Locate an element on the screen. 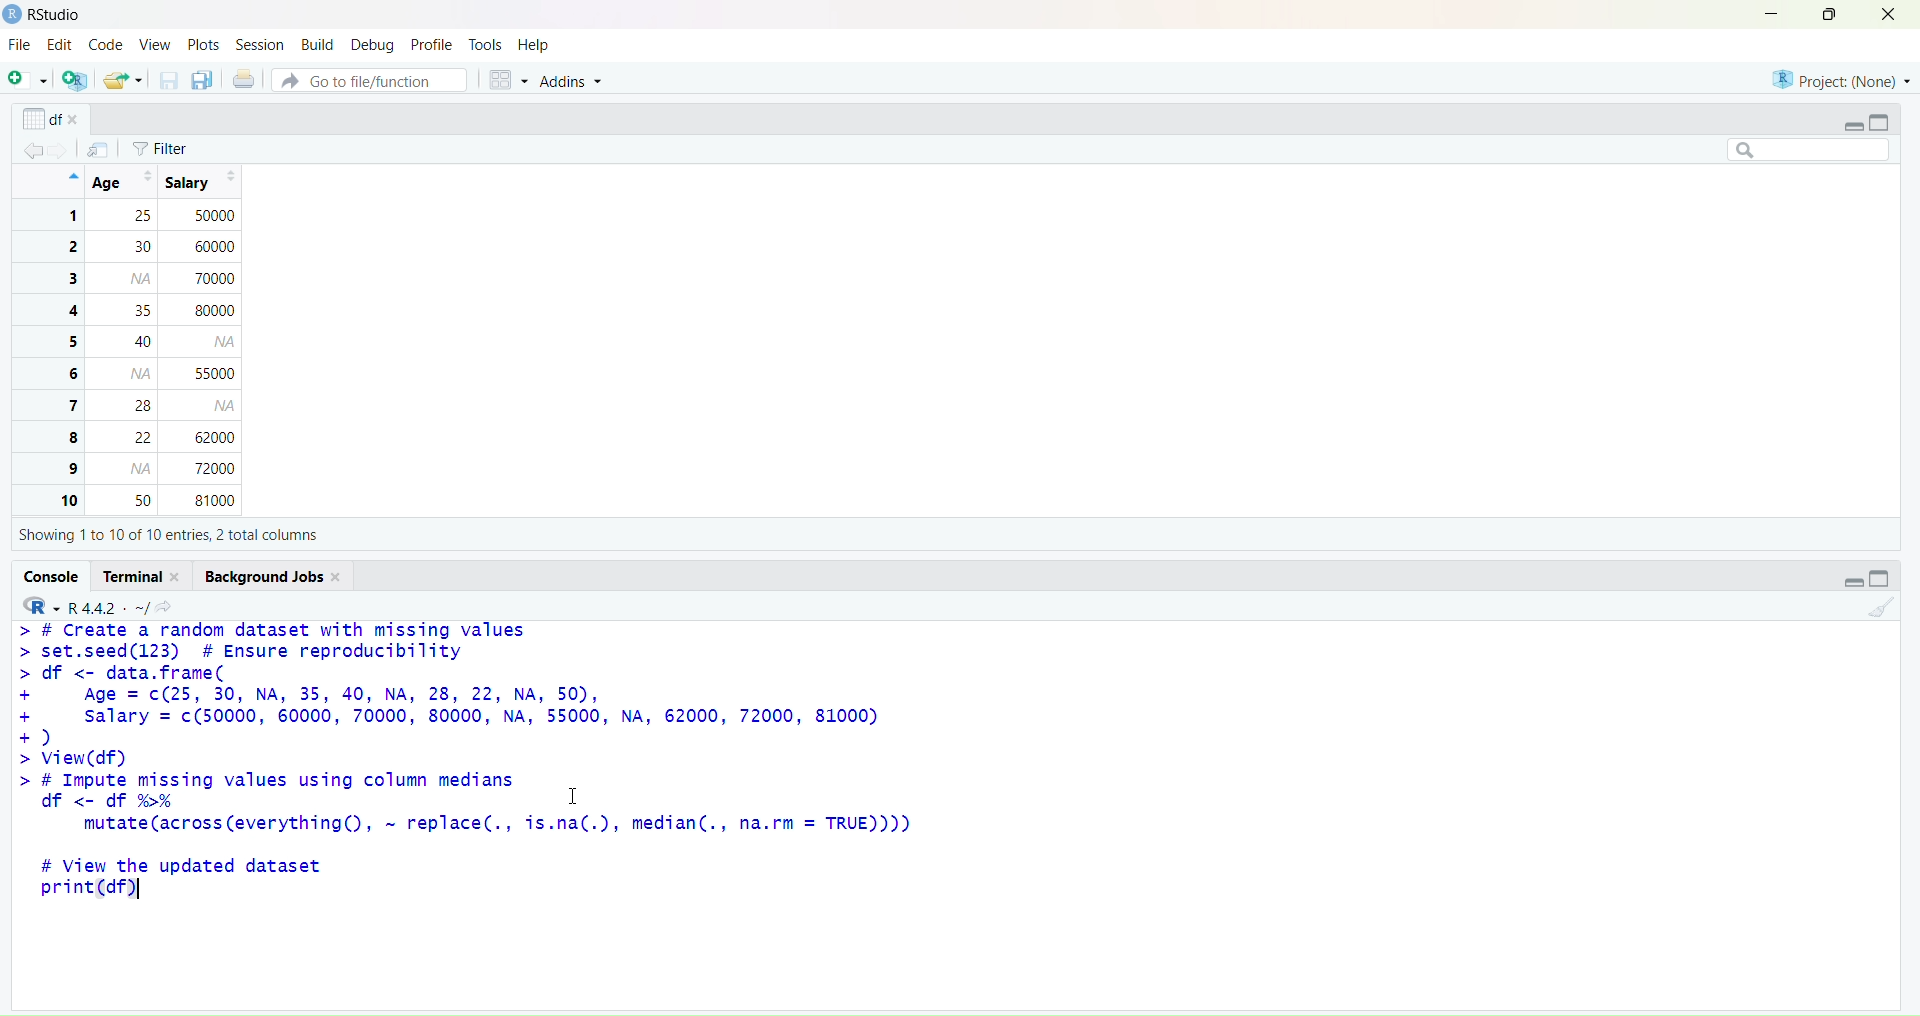 Image resolution: width=1920 pixels, height=1016 pixels. minimize is located at coordinates (1765, 13).